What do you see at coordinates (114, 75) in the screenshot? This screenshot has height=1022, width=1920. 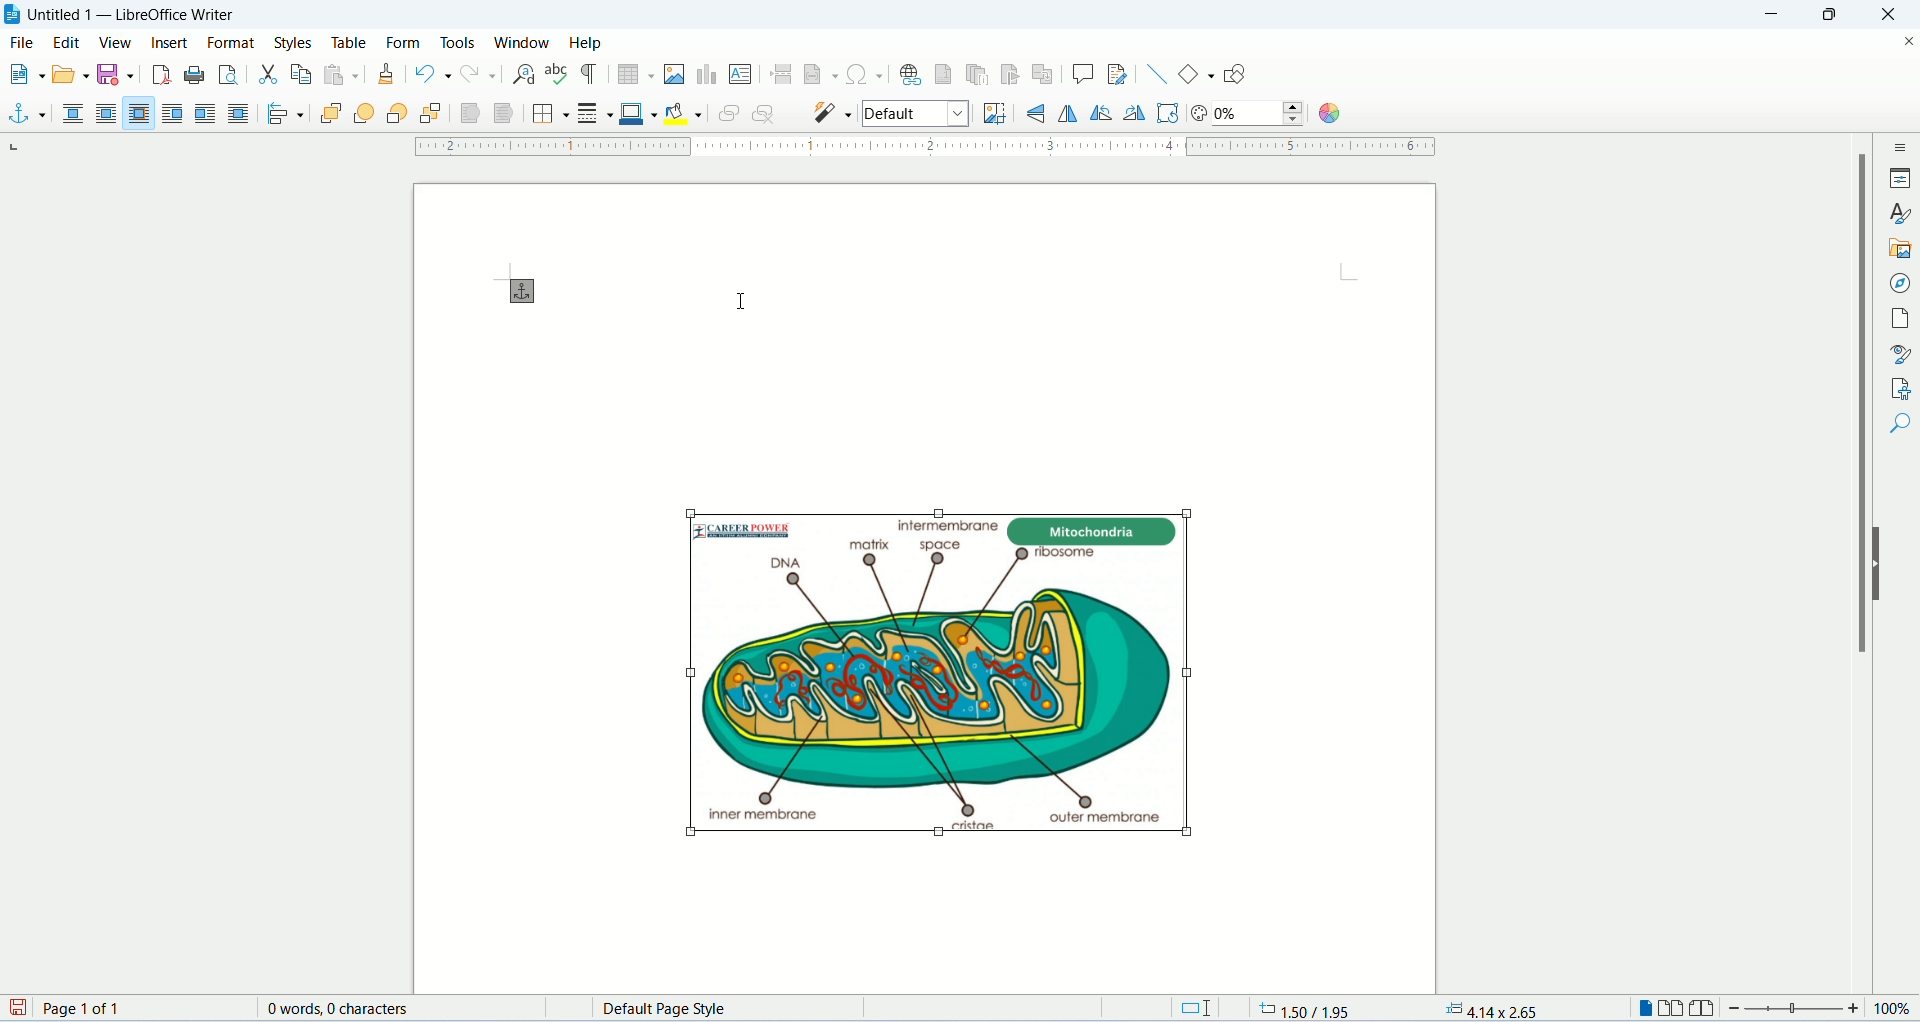 I see `save` at bounding box center [114, 75].